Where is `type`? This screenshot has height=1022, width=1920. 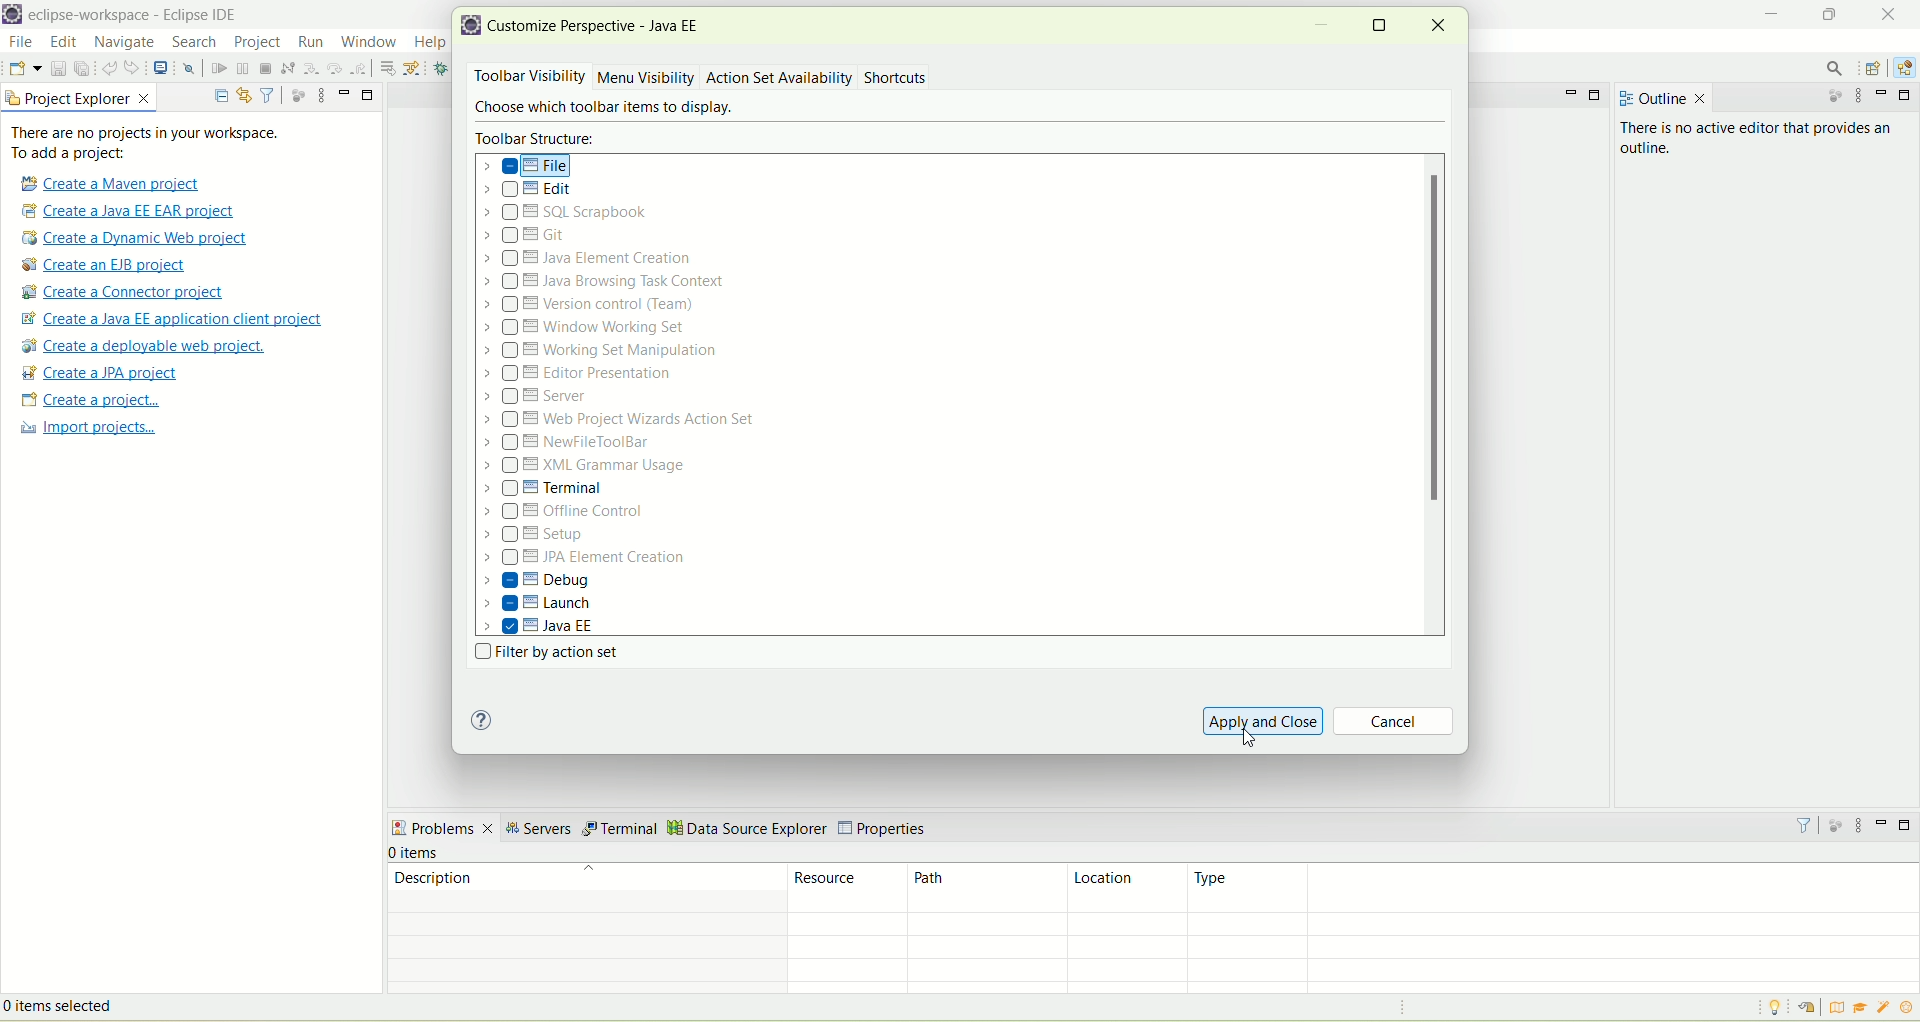
type is located at coordinates (1555, 887).